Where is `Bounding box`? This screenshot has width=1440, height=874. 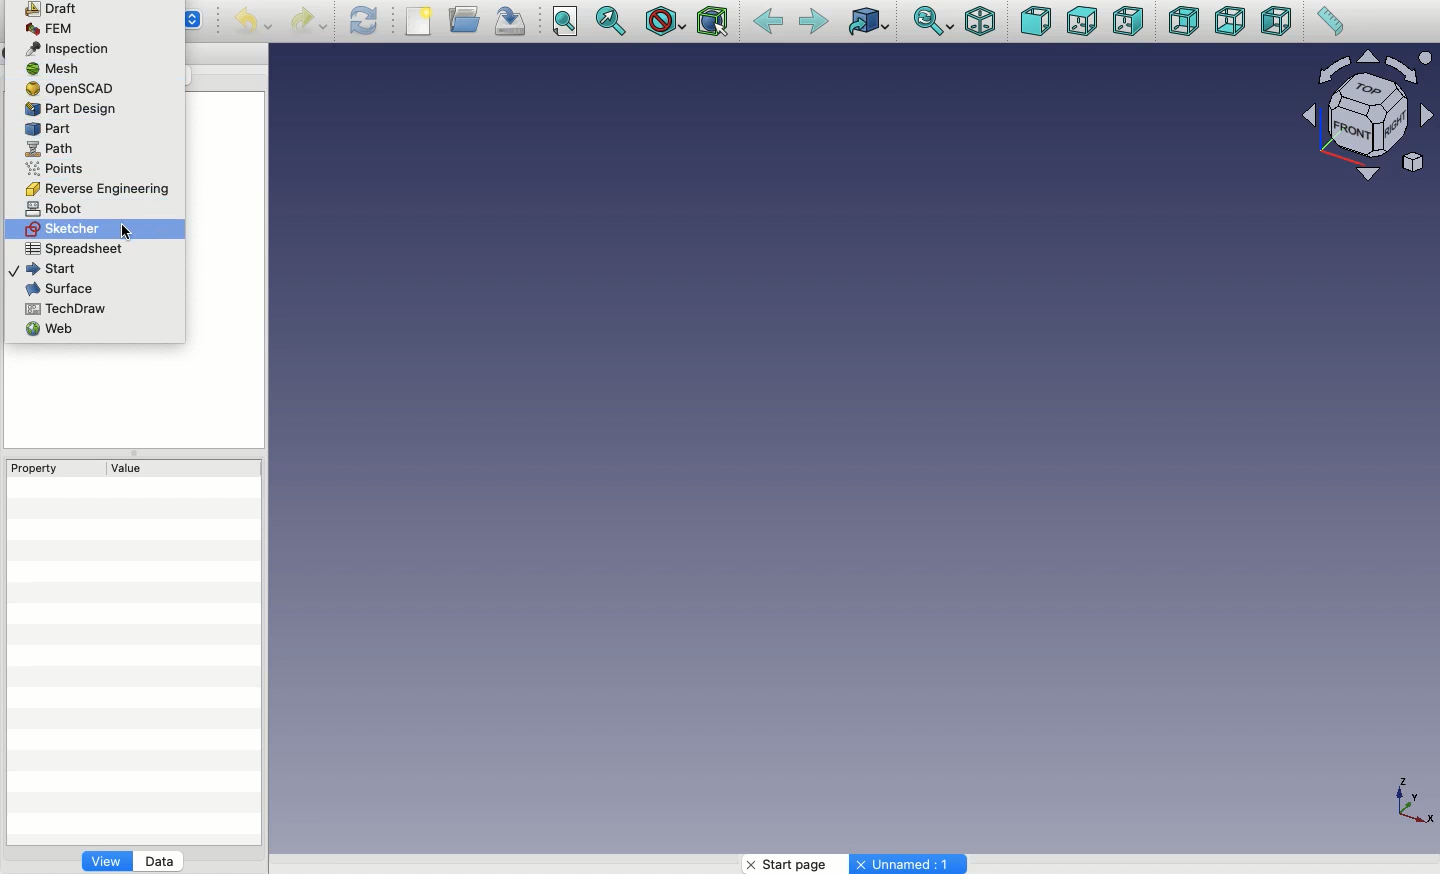 Bounding box is located at coordinates (715, 23).